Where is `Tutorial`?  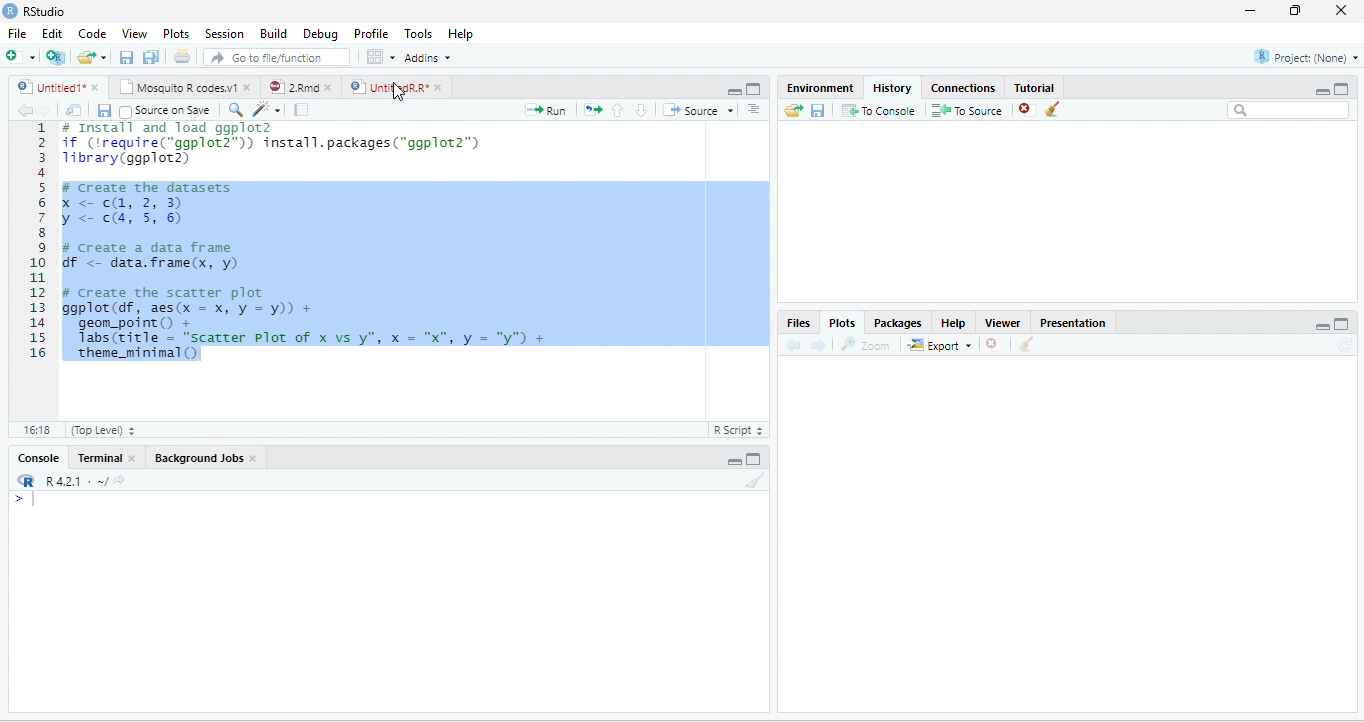
Tutorial is located at coordinates (1035, 86).